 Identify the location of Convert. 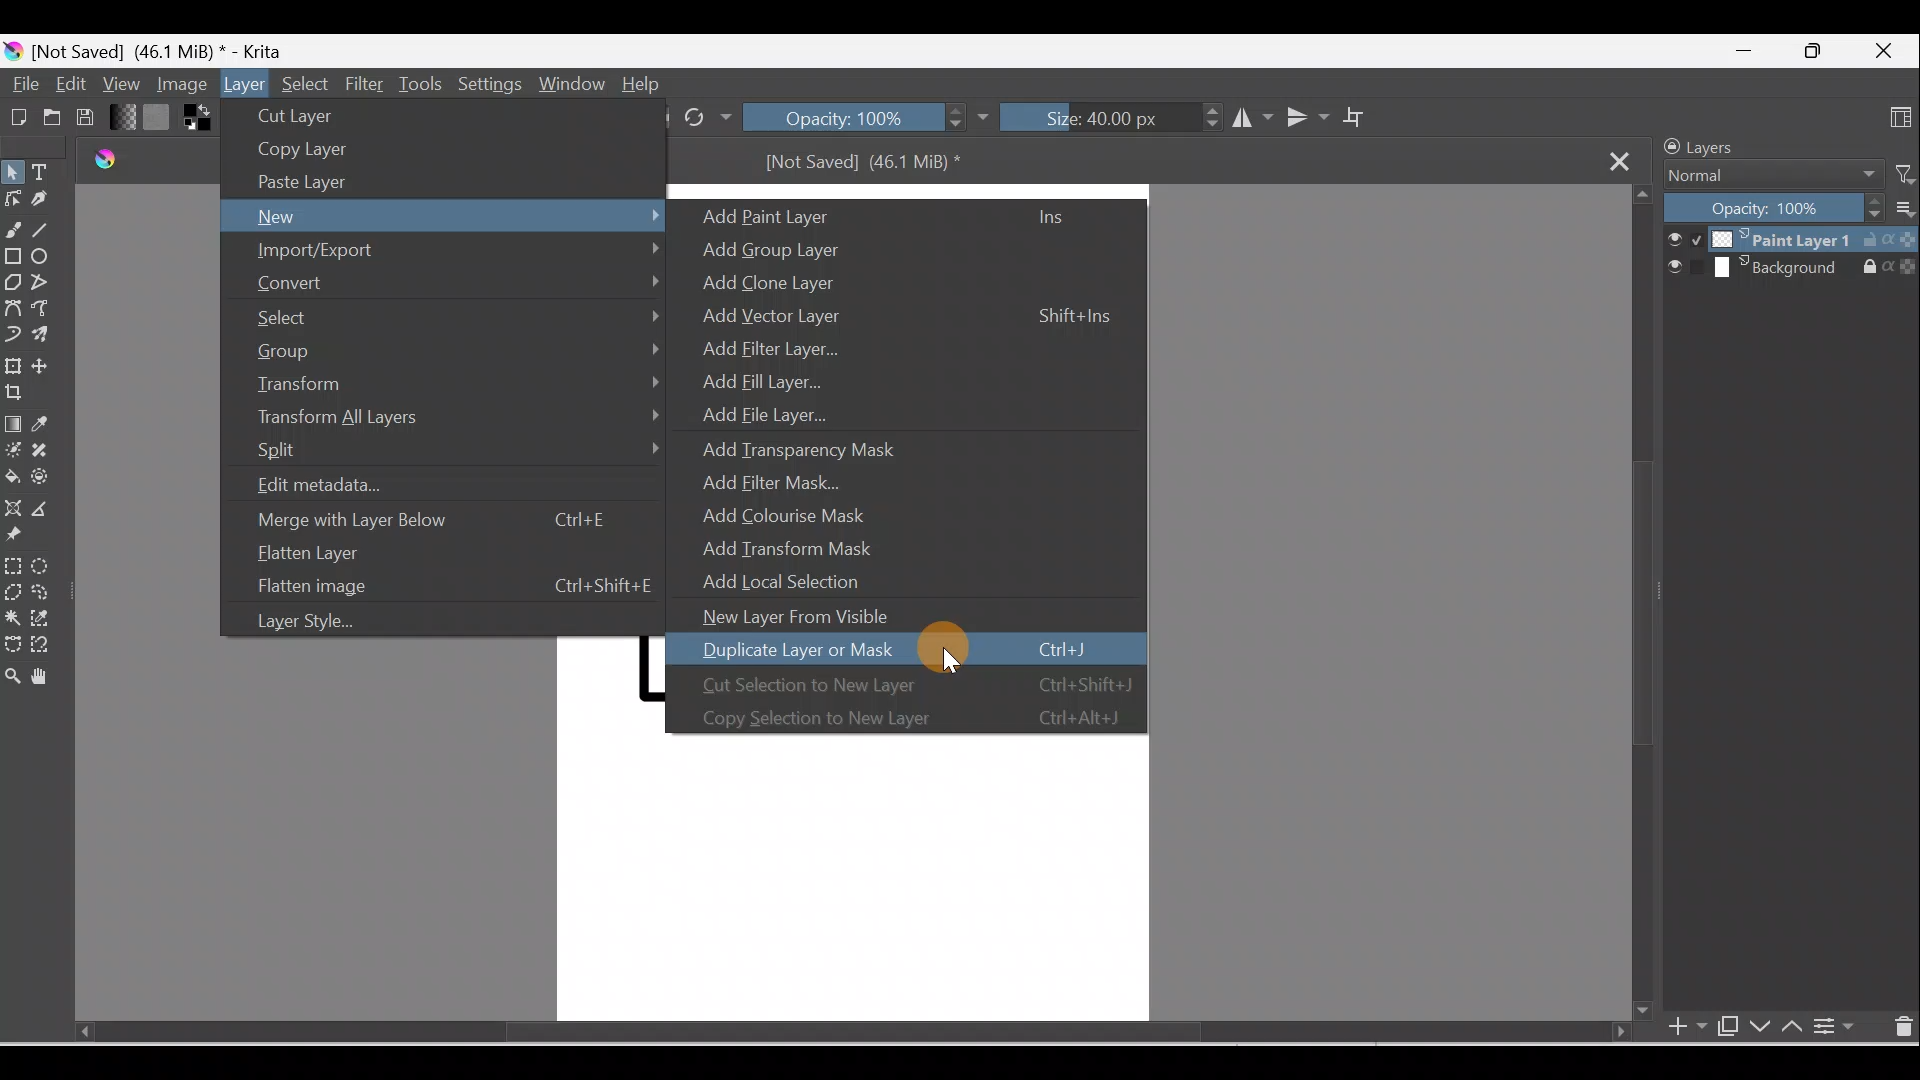
(452, 281).